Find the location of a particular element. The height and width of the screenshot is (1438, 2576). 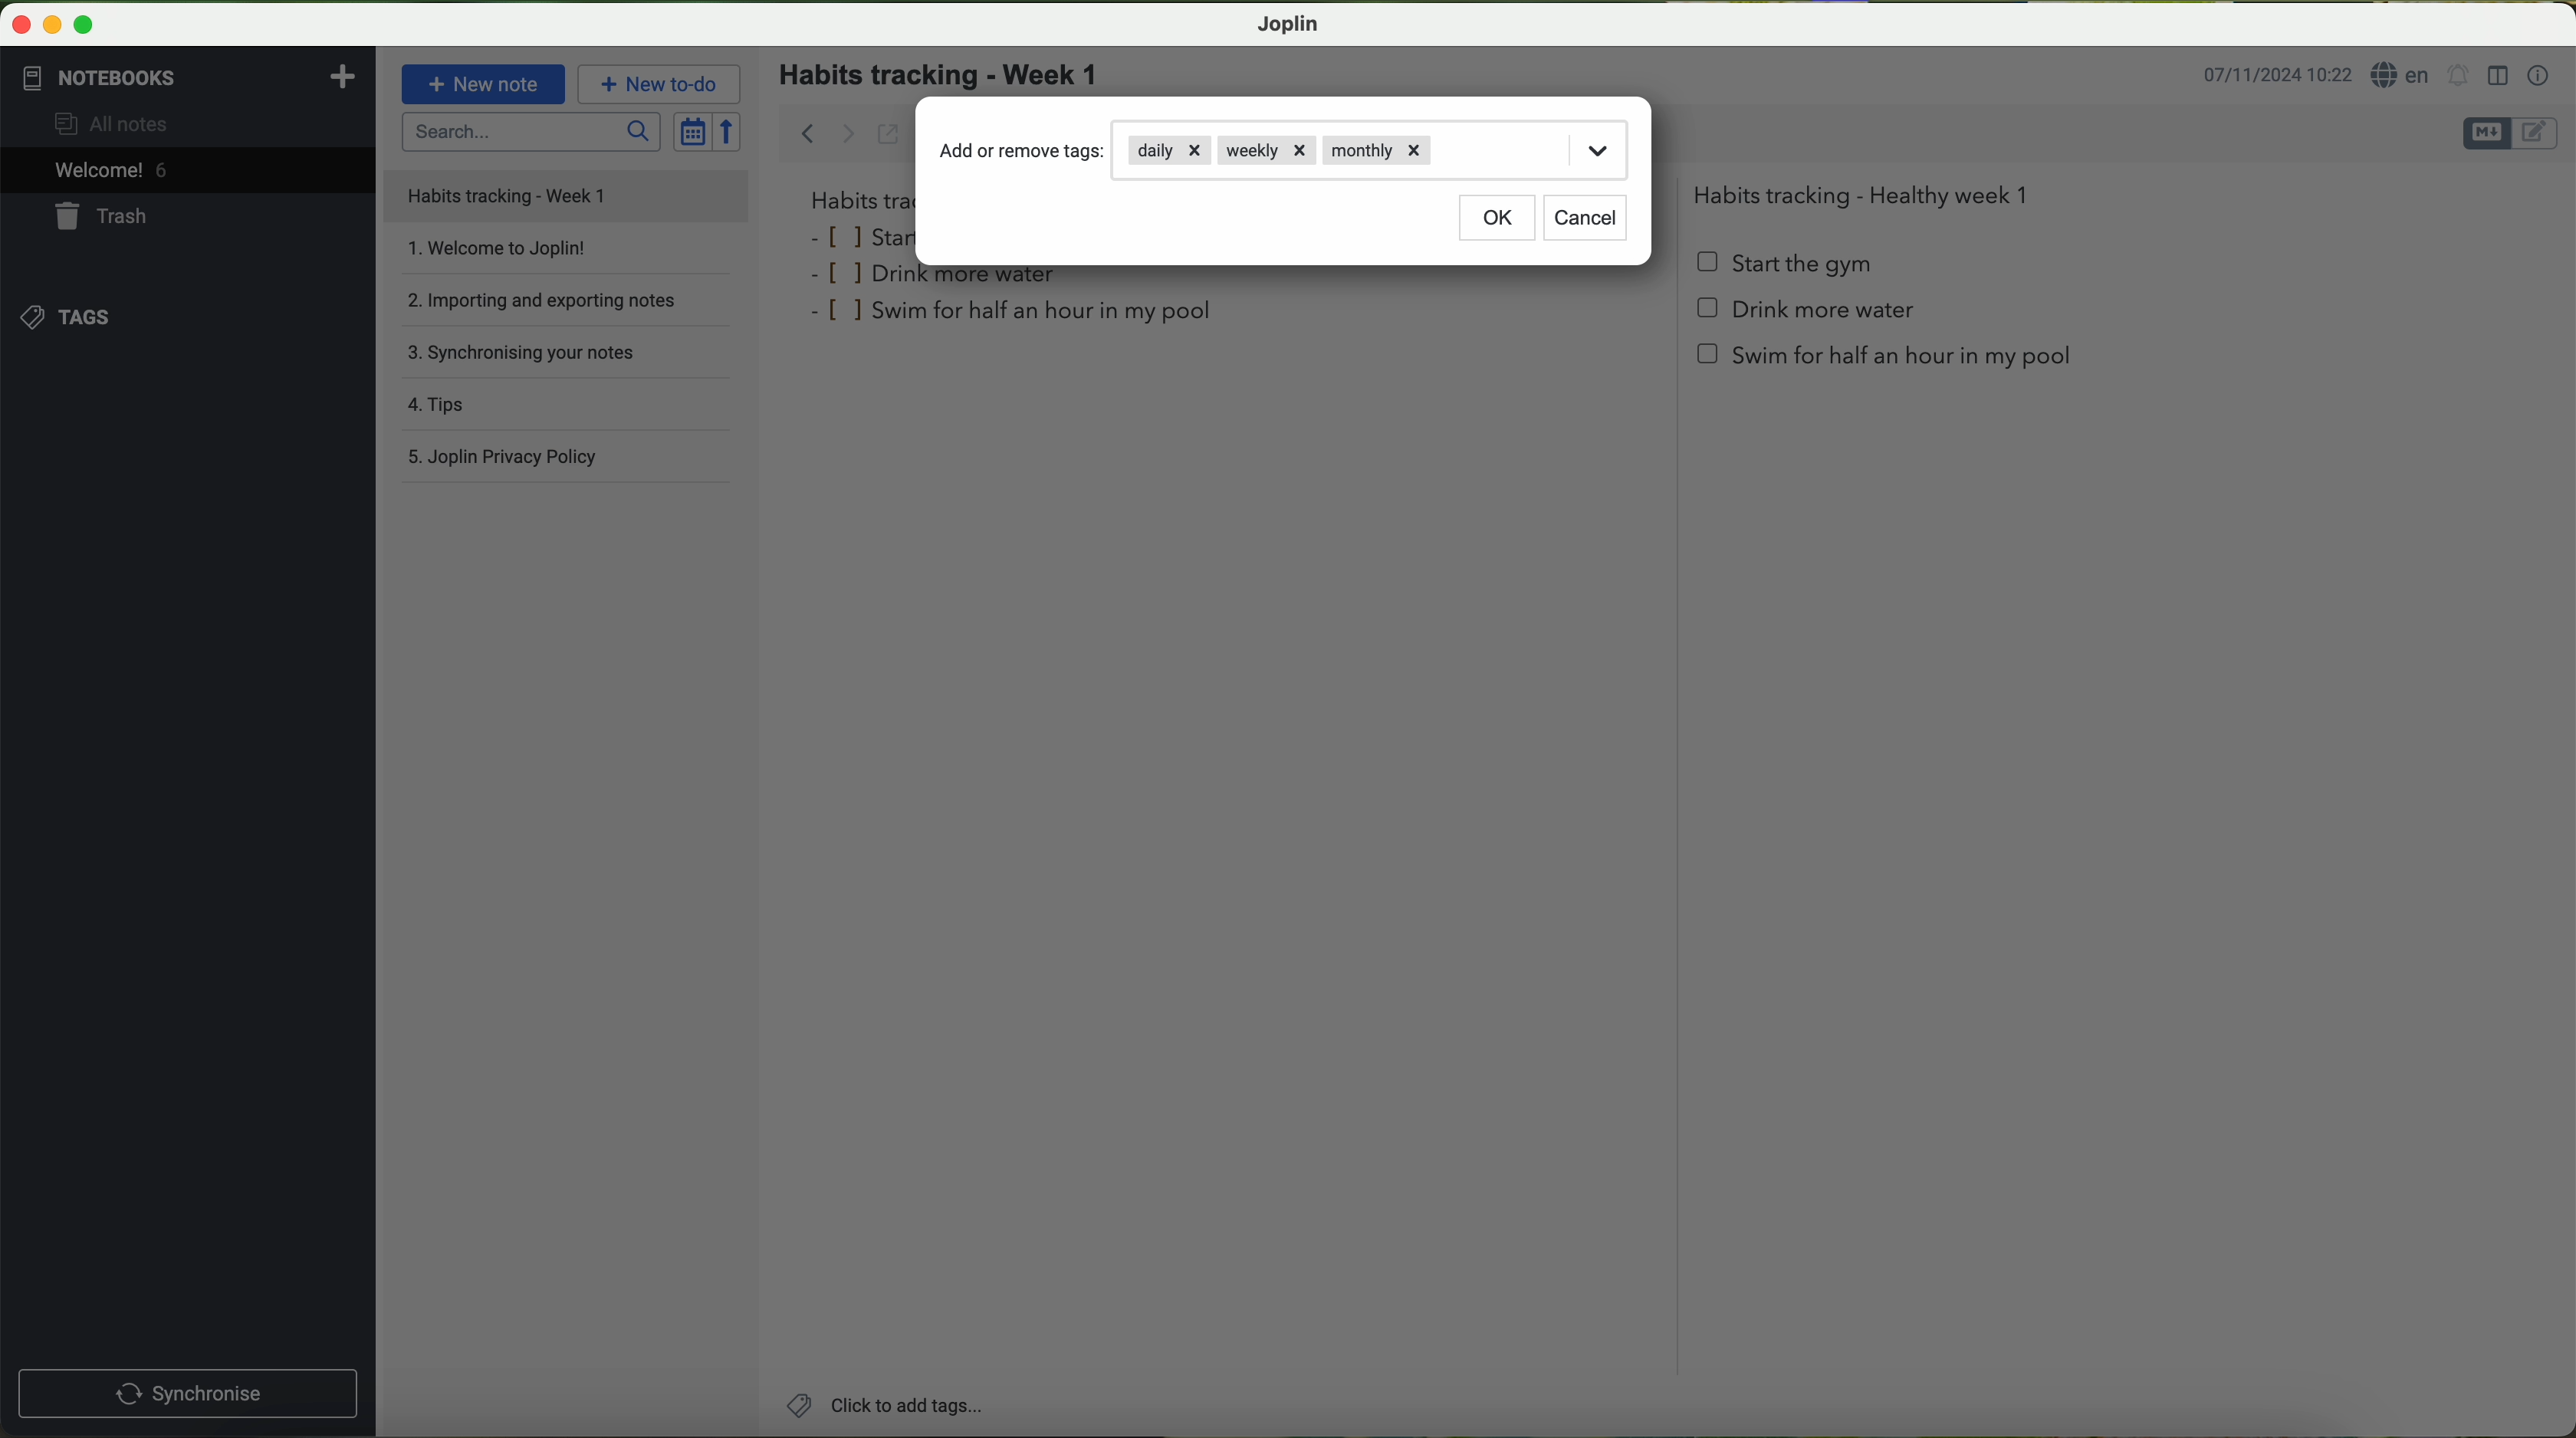

new note button is located at coordinates (484, 84).